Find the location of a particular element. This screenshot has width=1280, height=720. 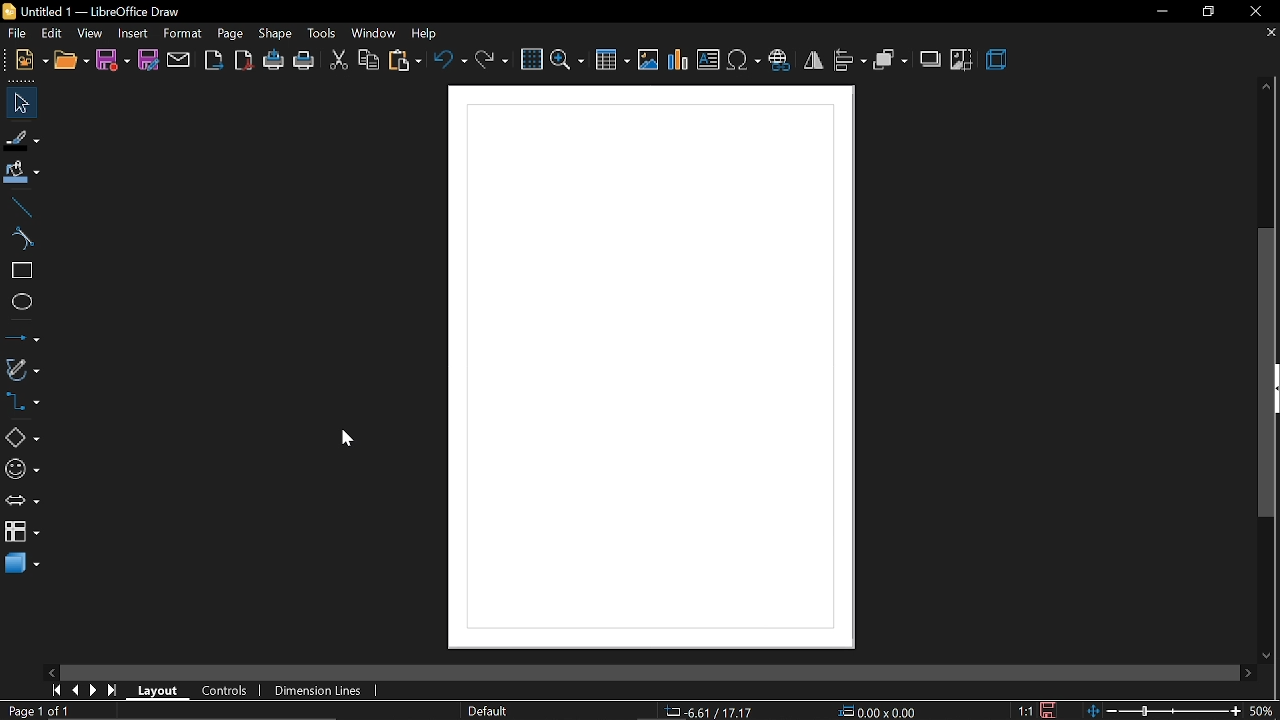

help is located at coordinates (427, 34).